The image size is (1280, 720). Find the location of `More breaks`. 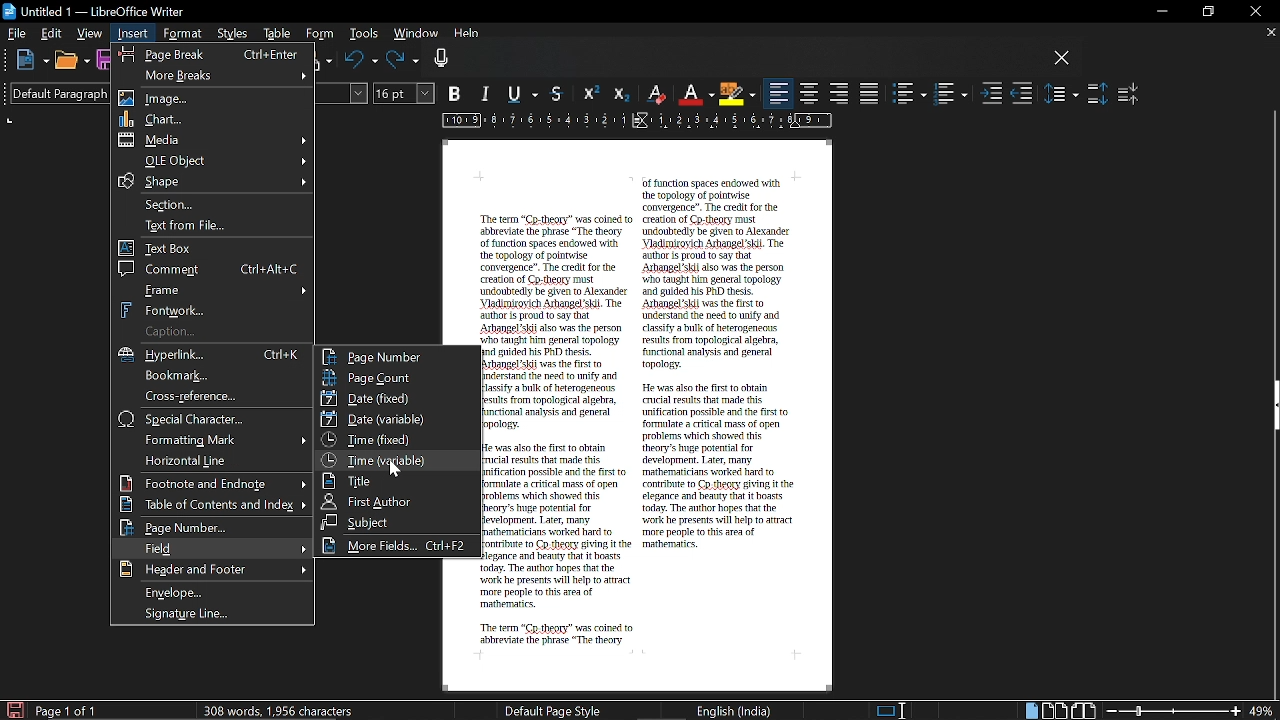

More breaks is located at coordinates (212, 74).